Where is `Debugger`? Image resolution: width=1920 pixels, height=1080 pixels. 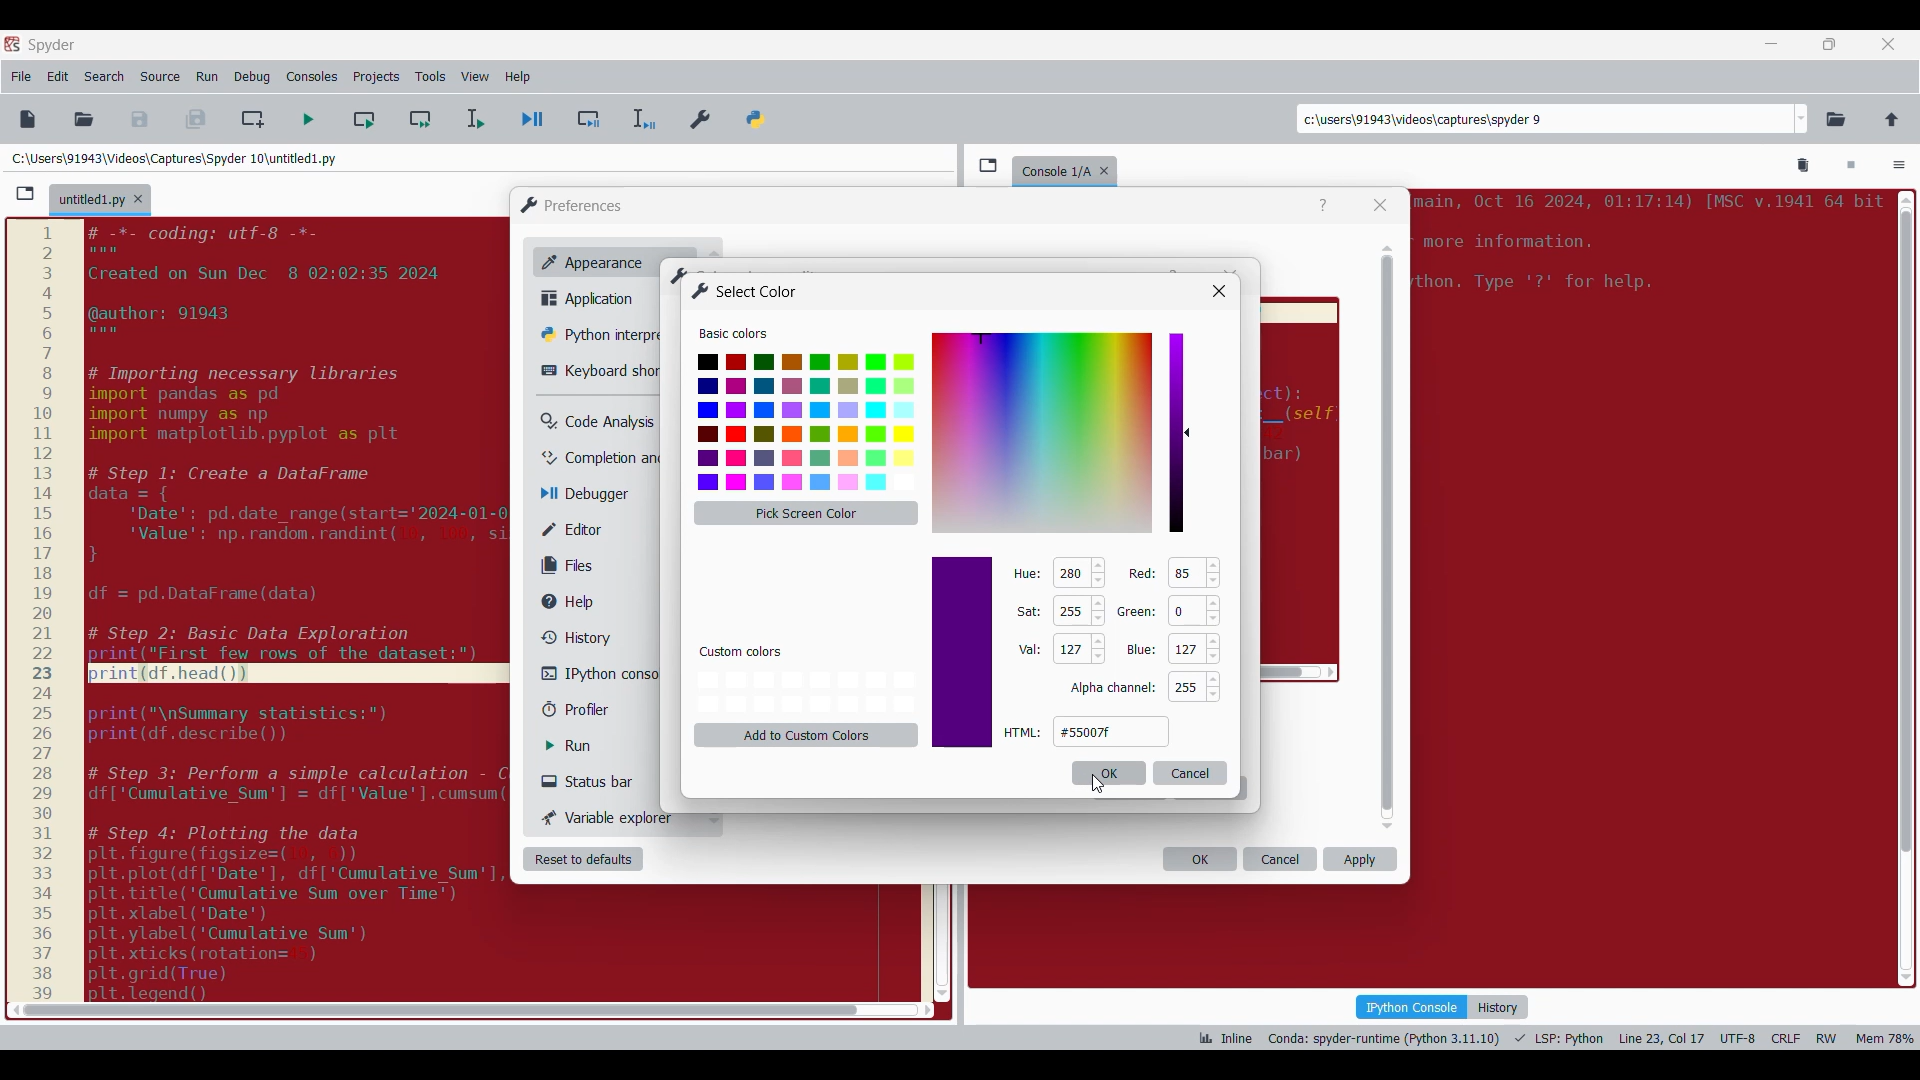 Debugger is located at coordinates (594, 495).